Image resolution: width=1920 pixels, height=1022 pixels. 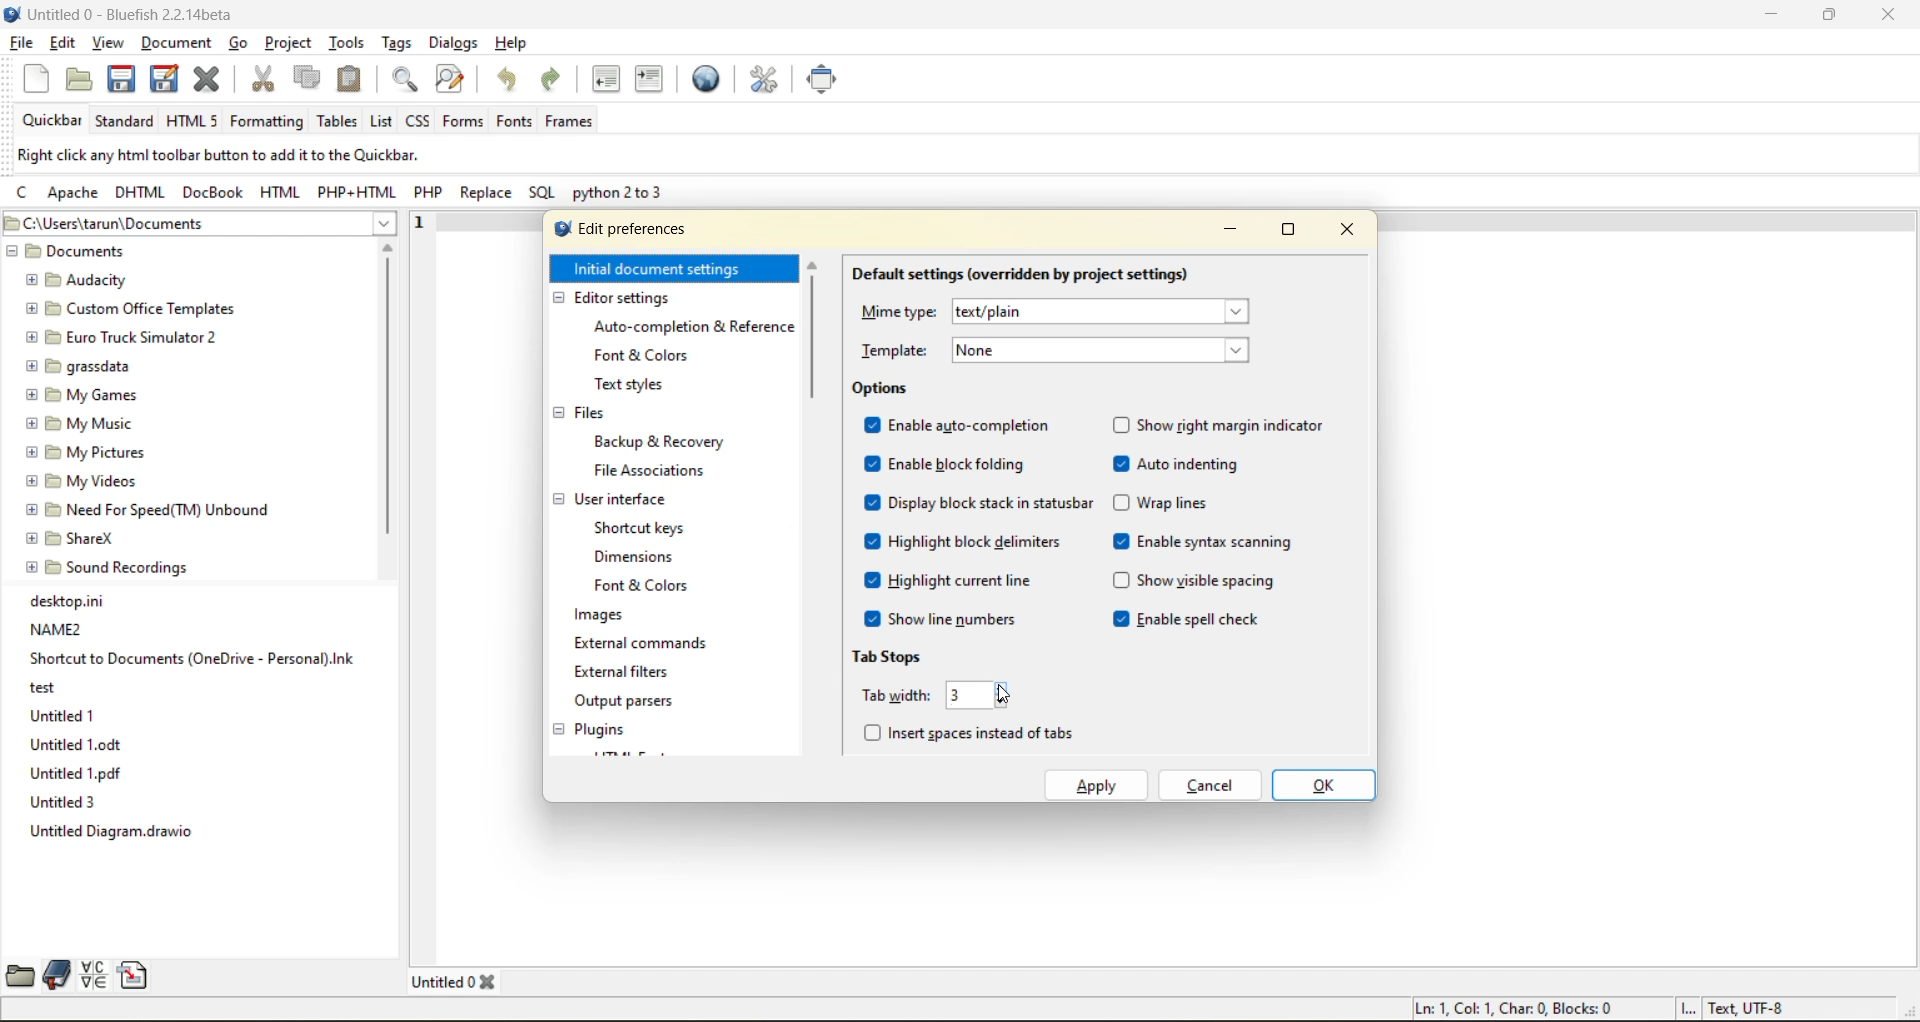 I want to click on html 5, so click(x=193, y=122).